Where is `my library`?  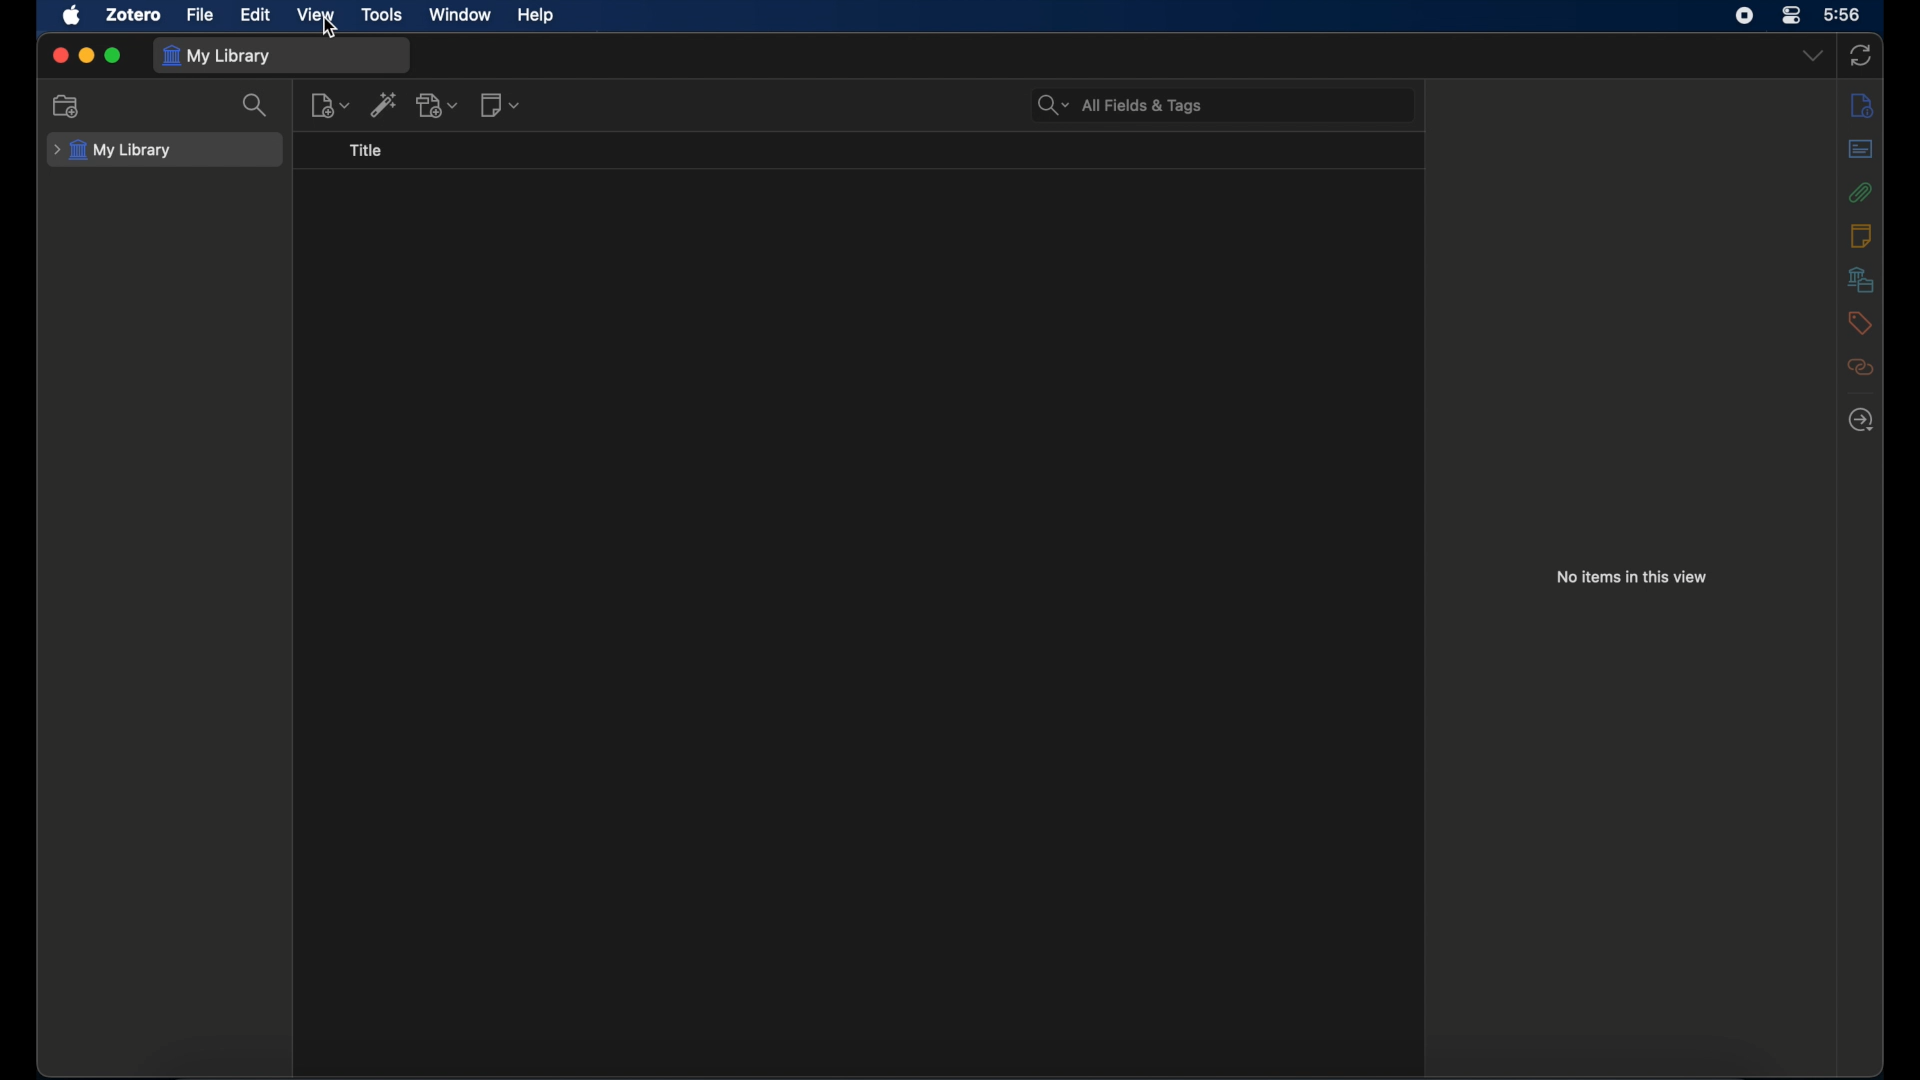 my library is located at coordinates (220, 56).